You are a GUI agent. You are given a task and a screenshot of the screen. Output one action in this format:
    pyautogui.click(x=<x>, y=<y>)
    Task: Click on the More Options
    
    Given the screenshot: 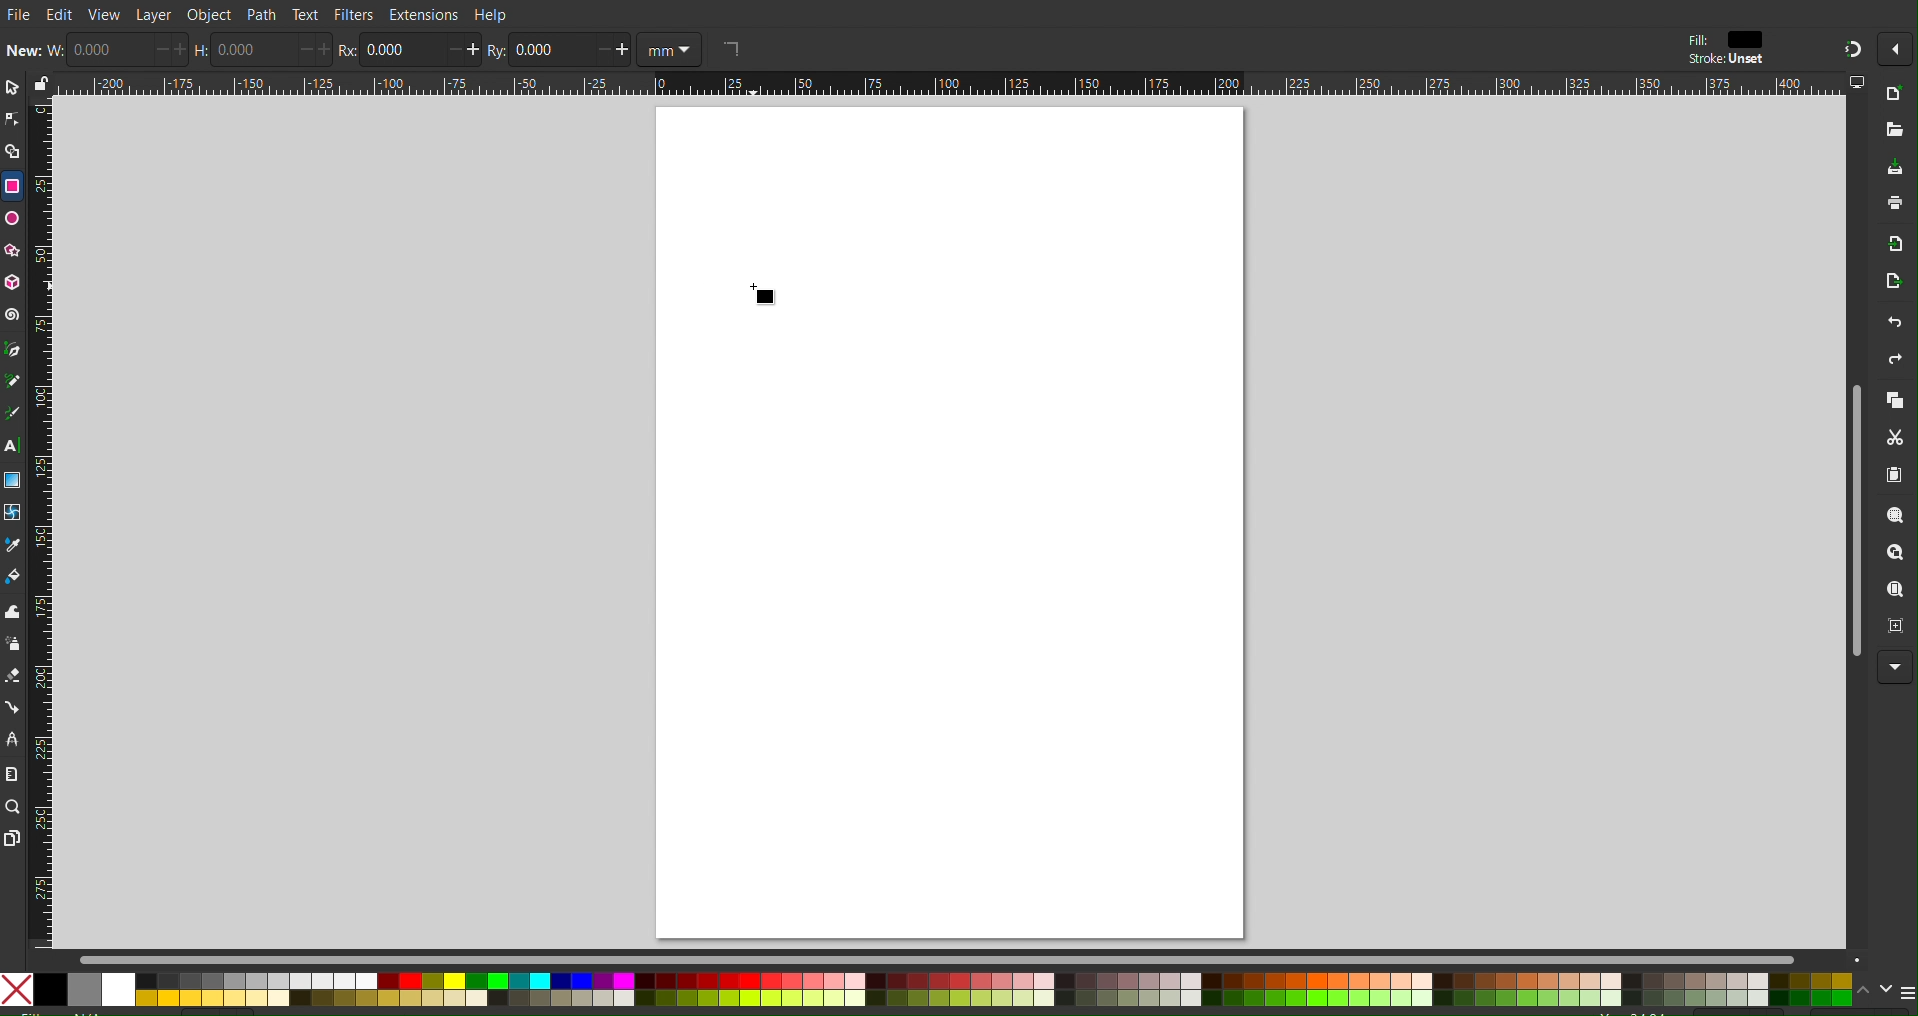 What is the action you would take?
    pyautogui.click(x=1895, y=666)
    